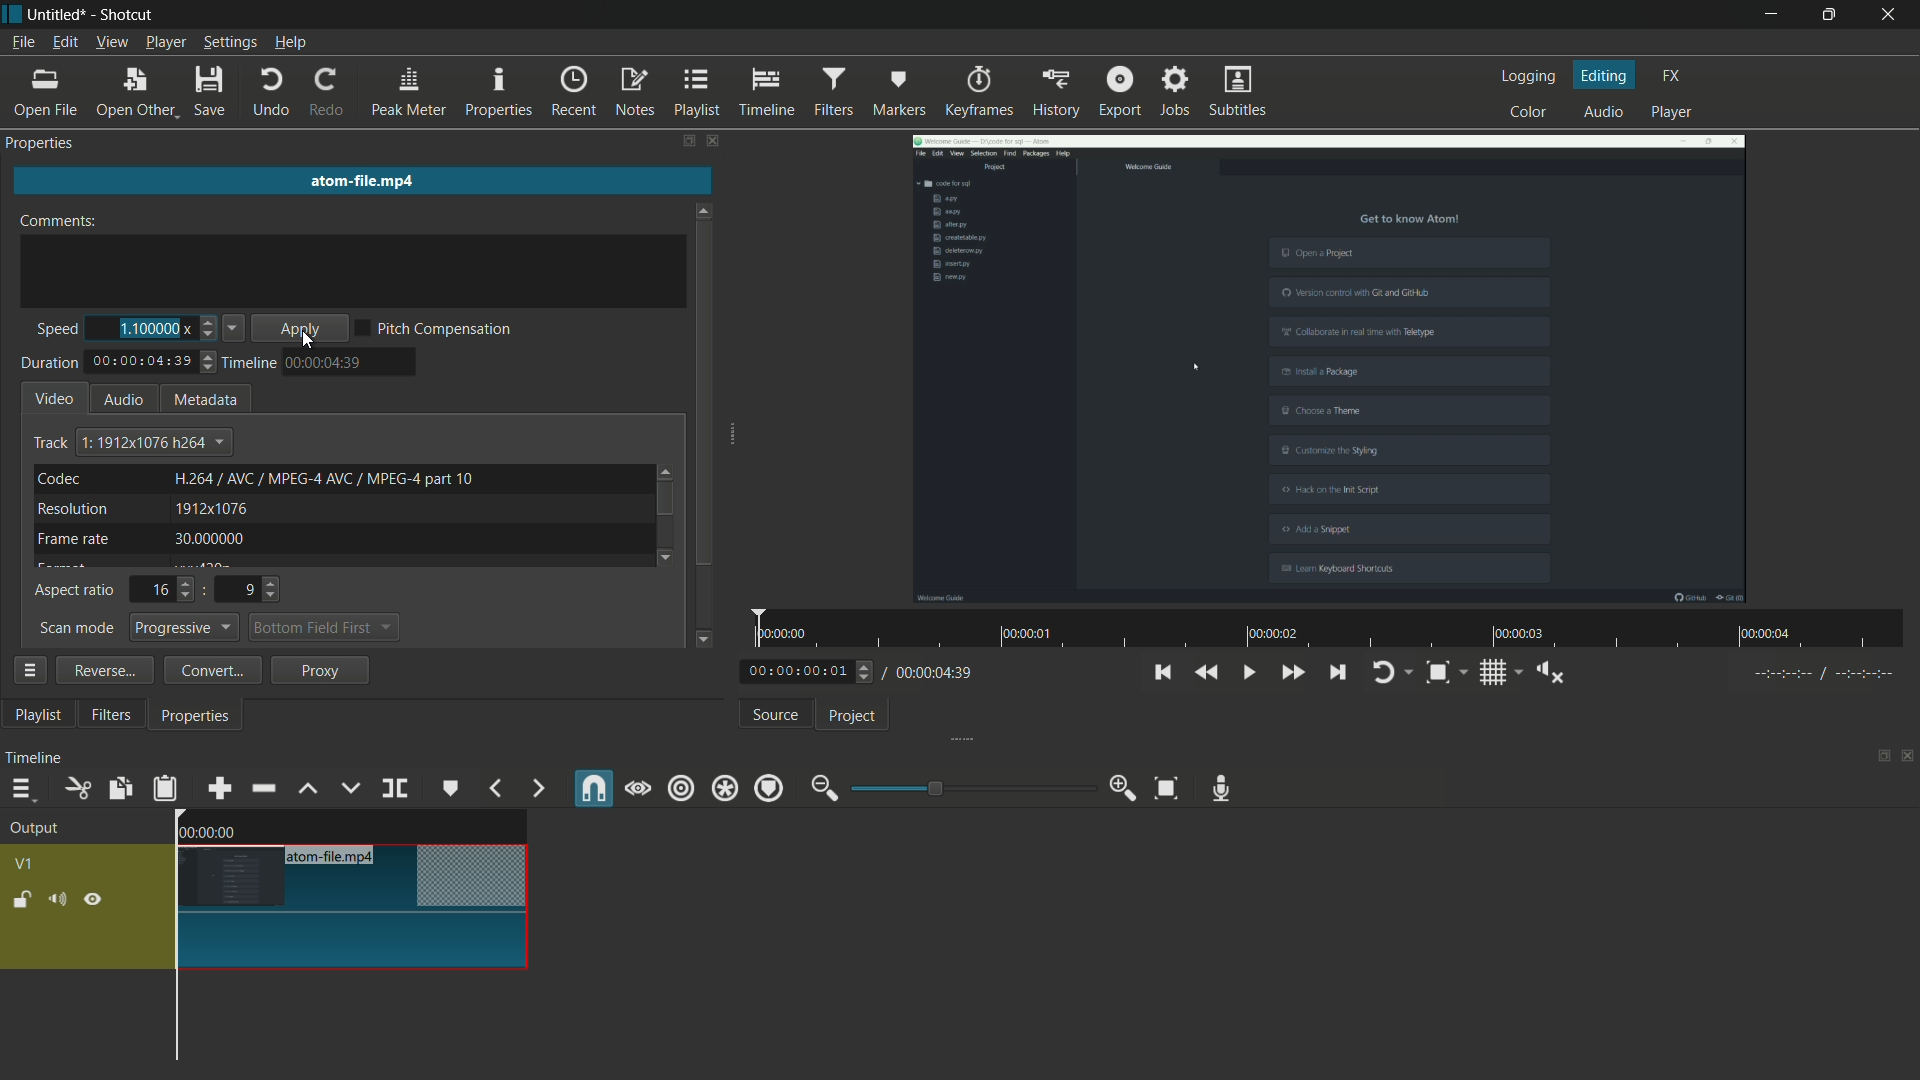 The width and height of the screenshot is (1920, 1080). I want to click on 16, so click(167, 589).